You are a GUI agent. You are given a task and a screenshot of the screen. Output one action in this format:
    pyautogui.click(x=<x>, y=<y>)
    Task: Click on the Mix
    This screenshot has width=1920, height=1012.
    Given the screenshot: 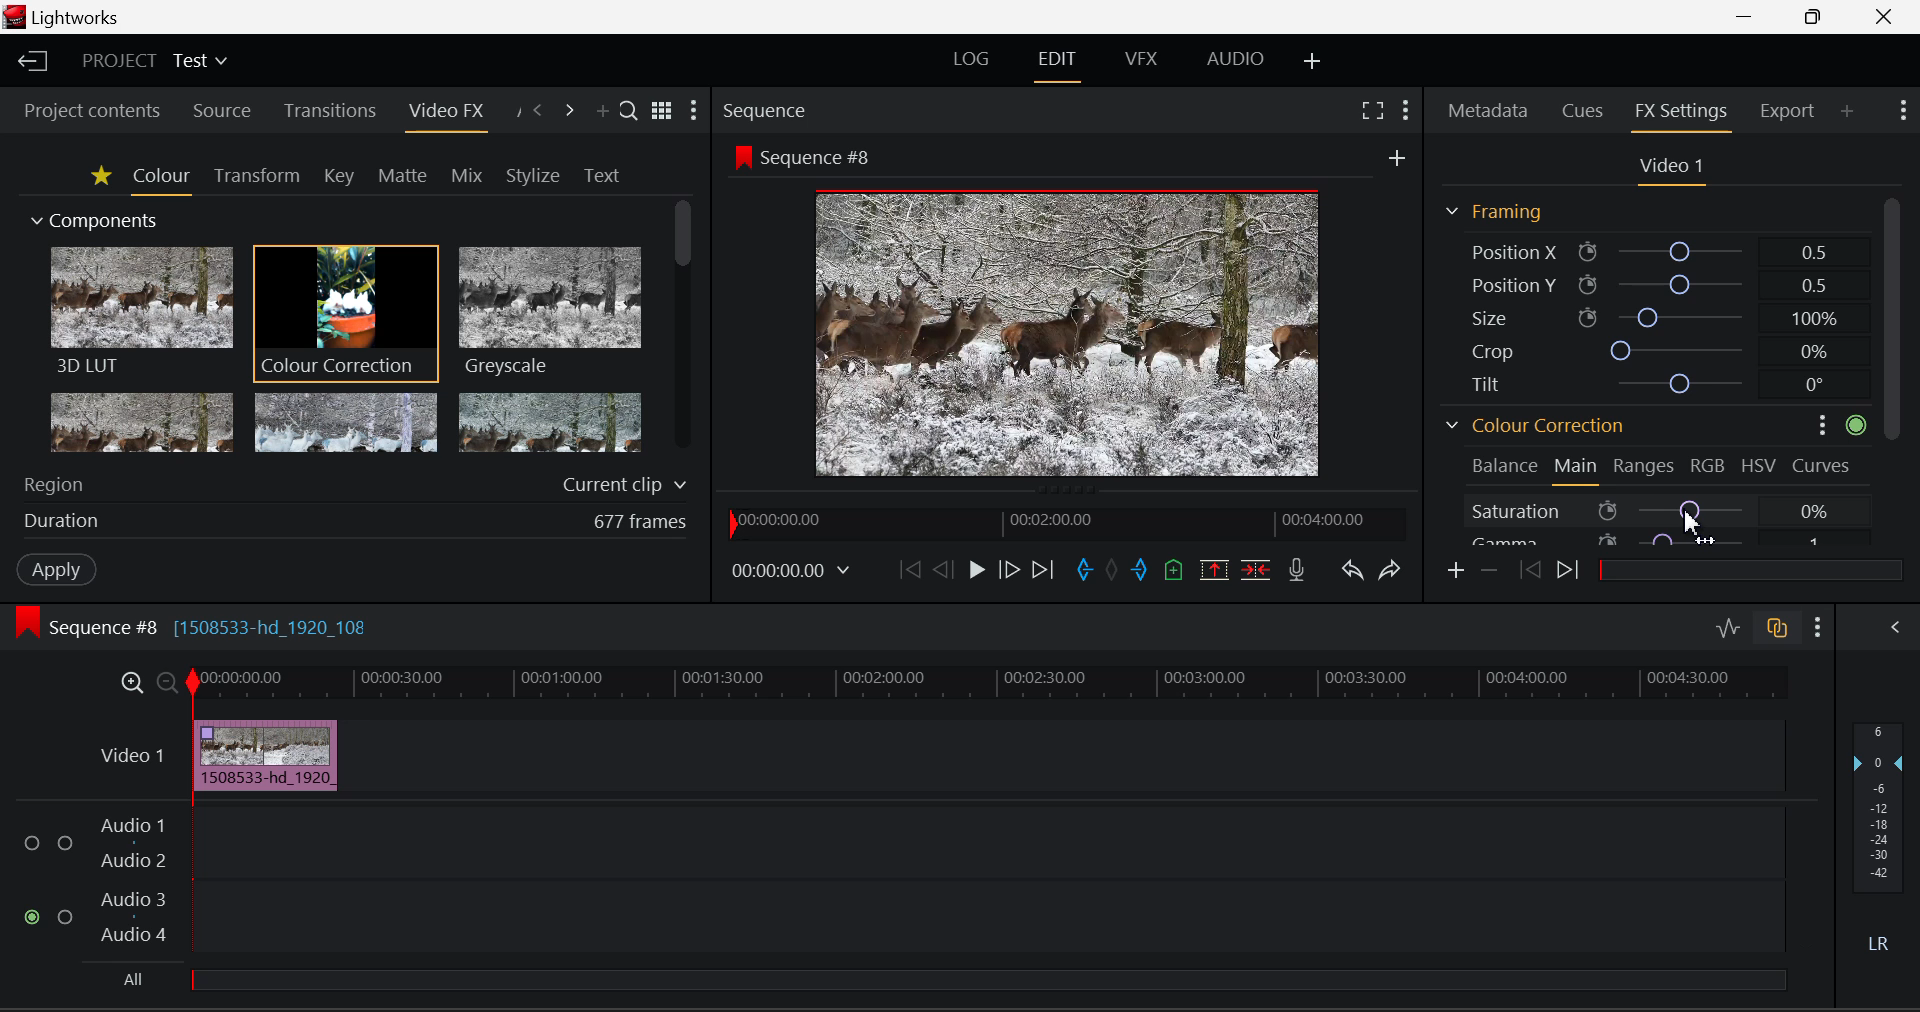 What is the action you would take?
    pyautogui.click(x=468, y=174)
    